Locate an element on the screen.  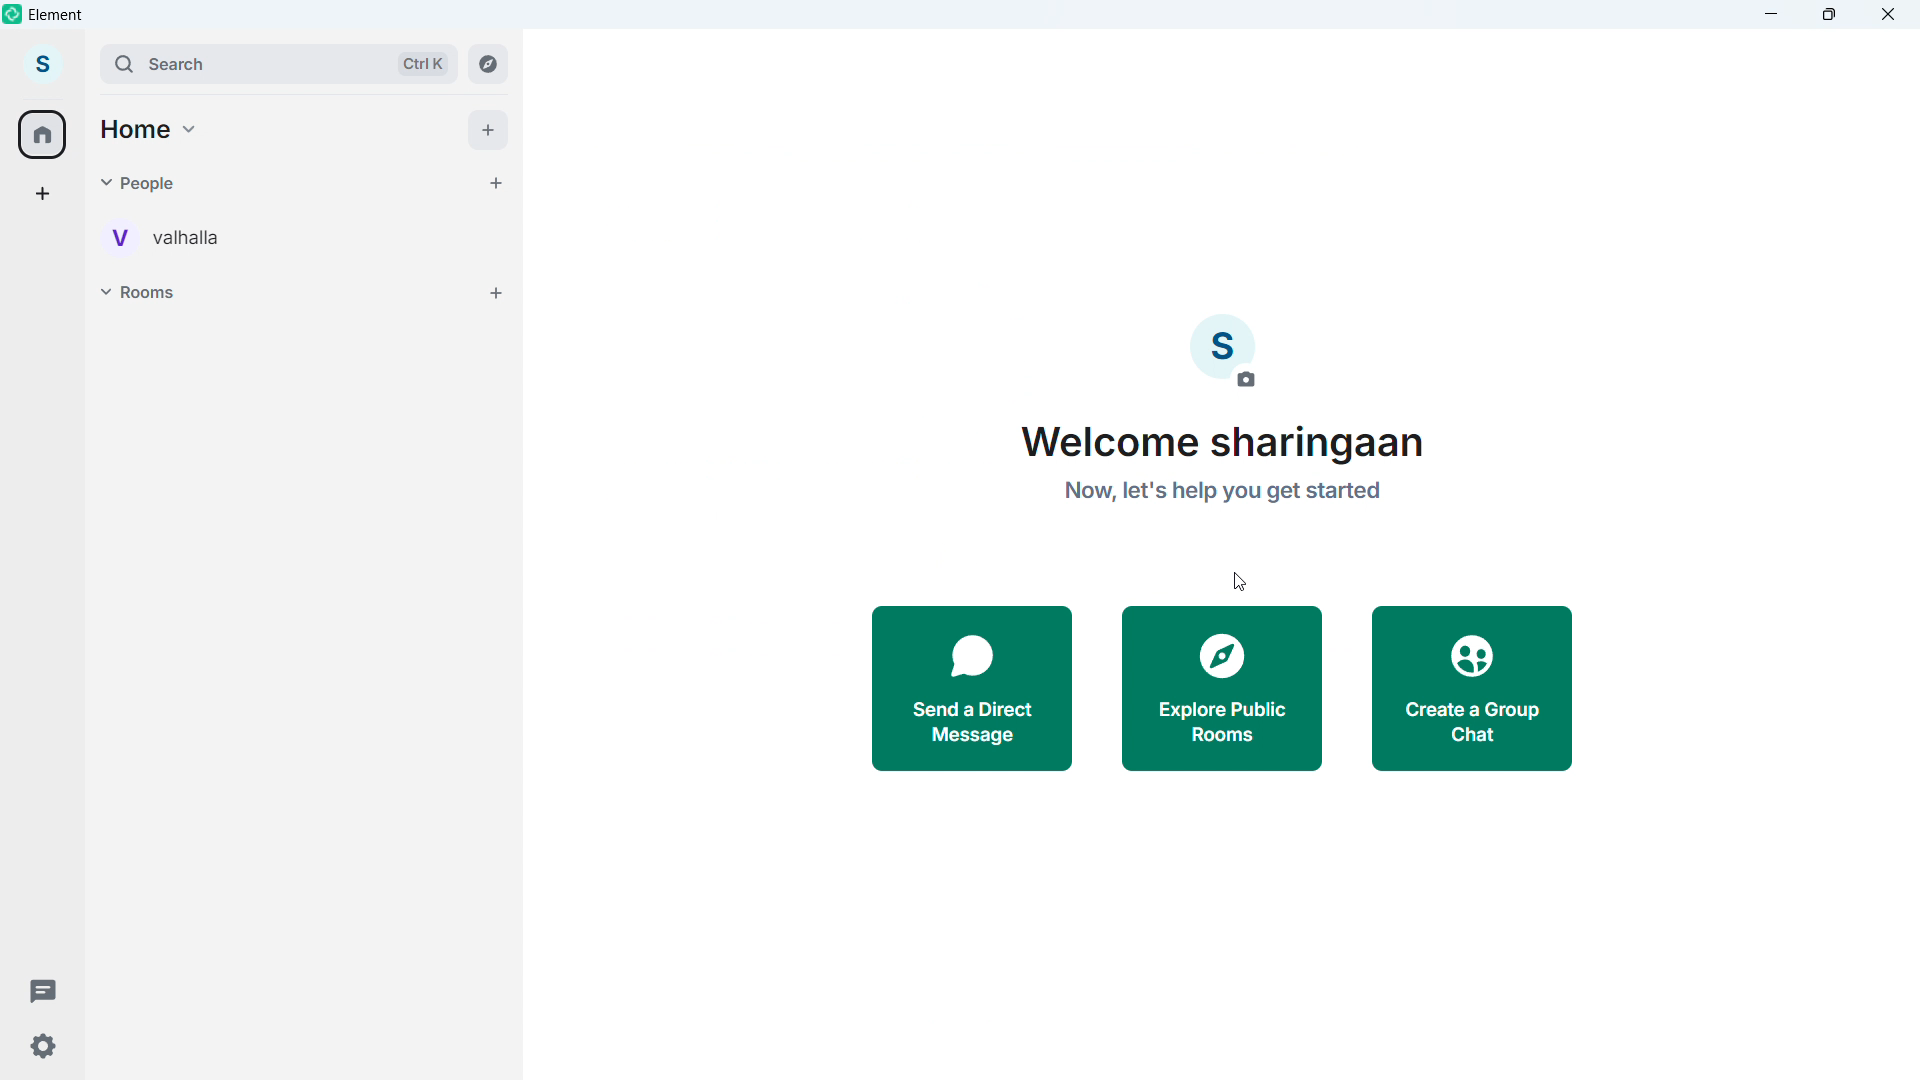
expand is located at coordinates (84, 63).